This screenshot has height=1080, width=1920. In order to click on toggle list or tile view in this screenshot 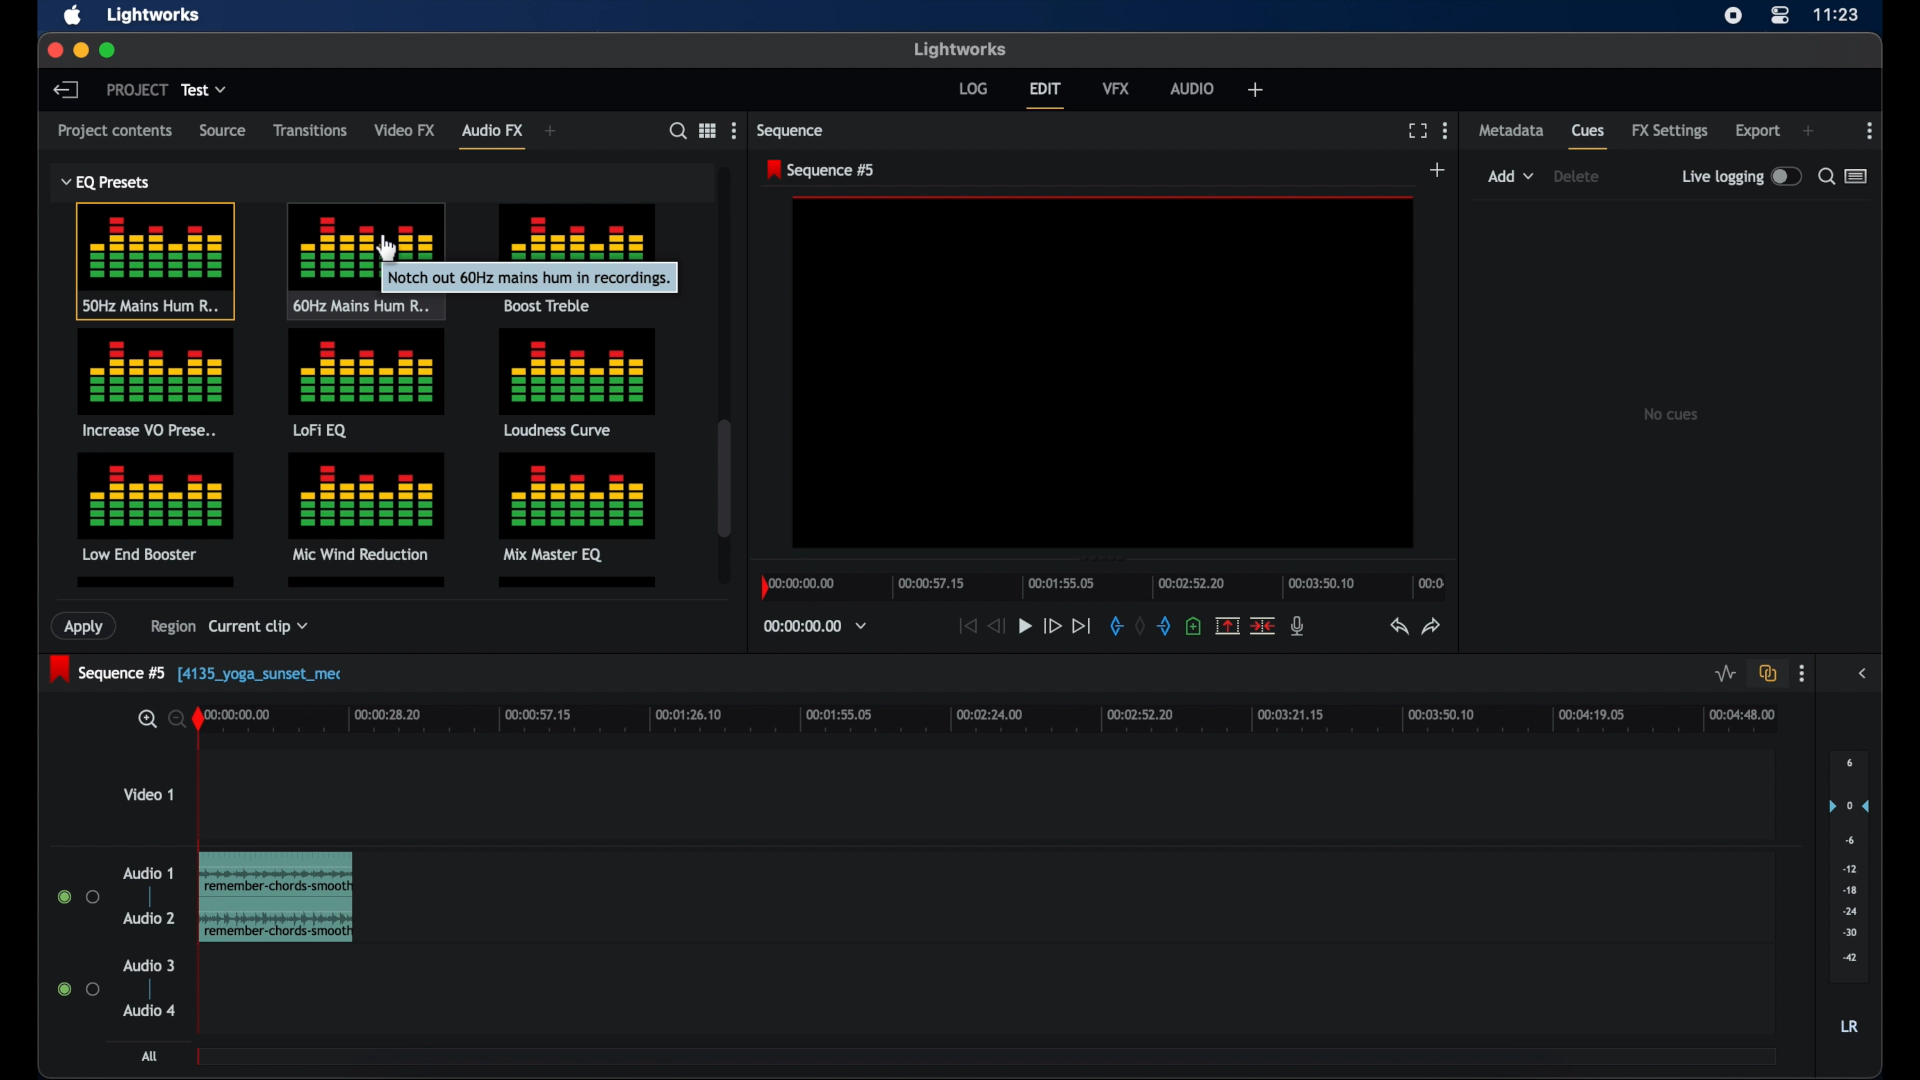, I will do `click(707, 129)`.